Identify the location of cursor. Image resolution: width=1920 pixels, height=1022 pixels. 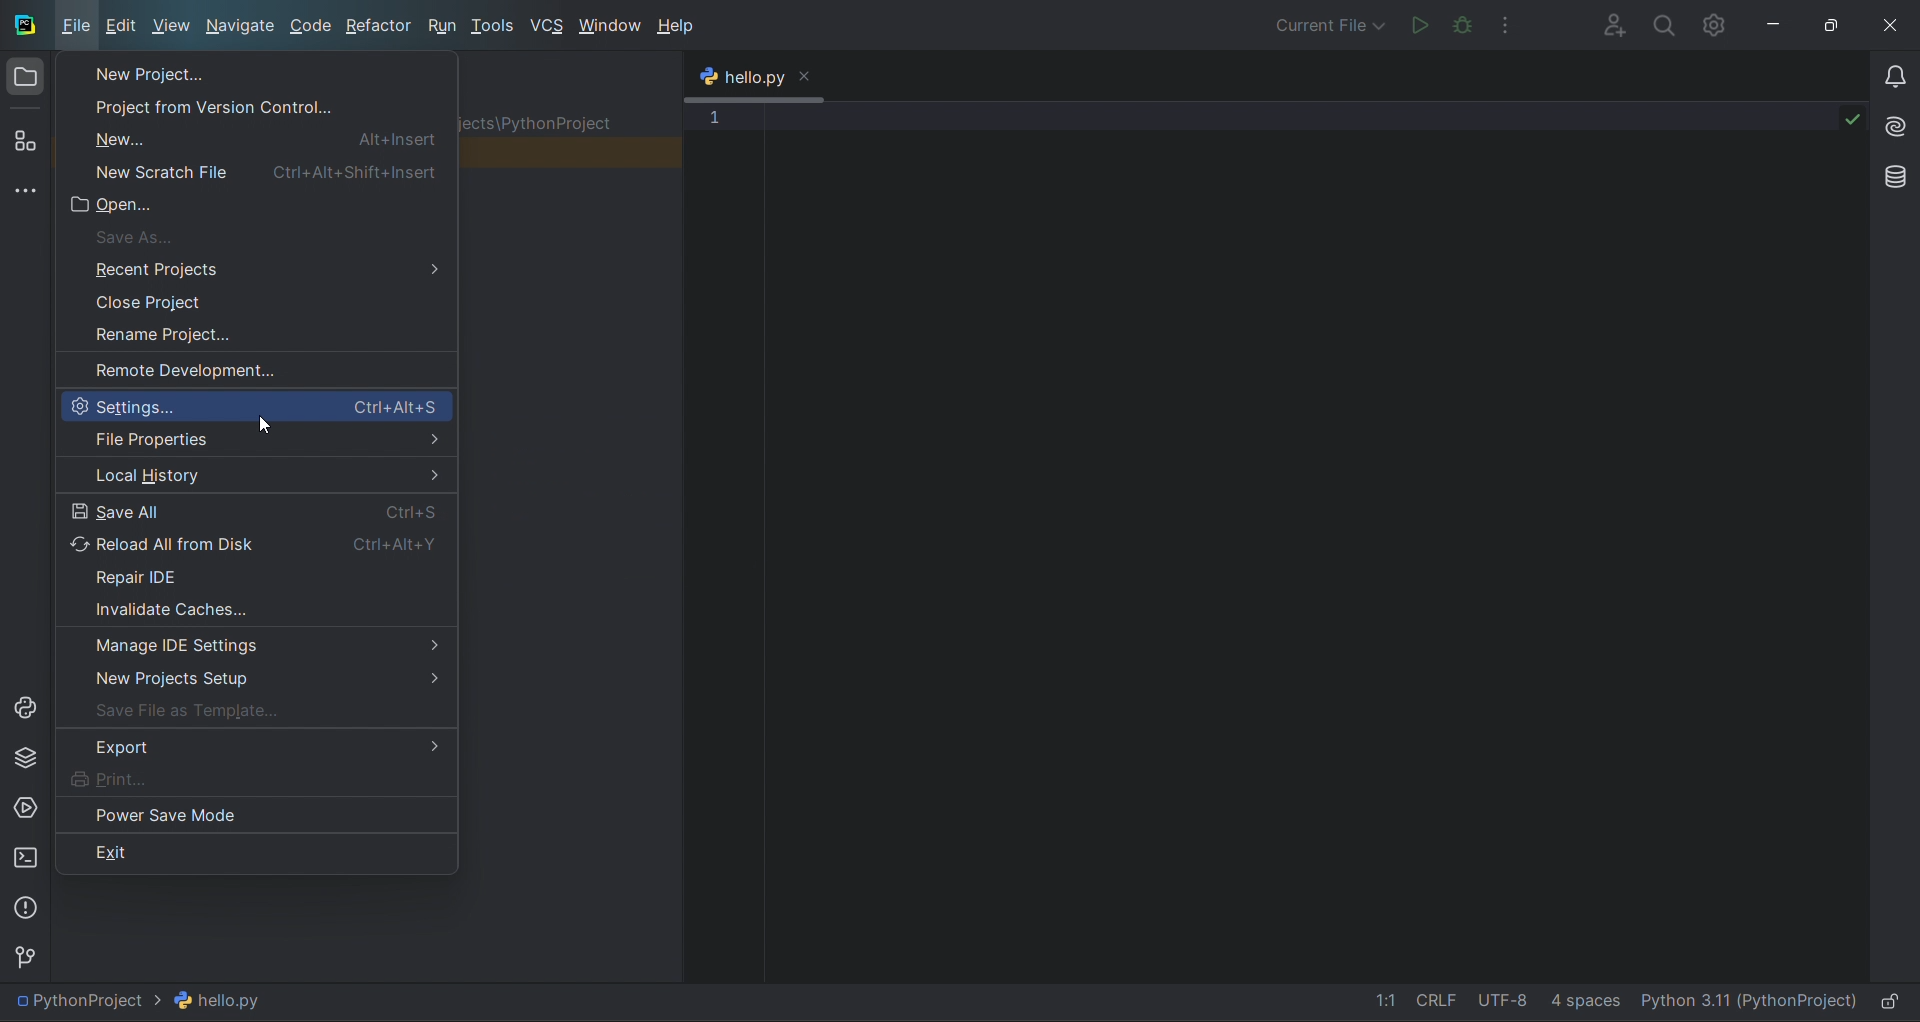
(267, 429).